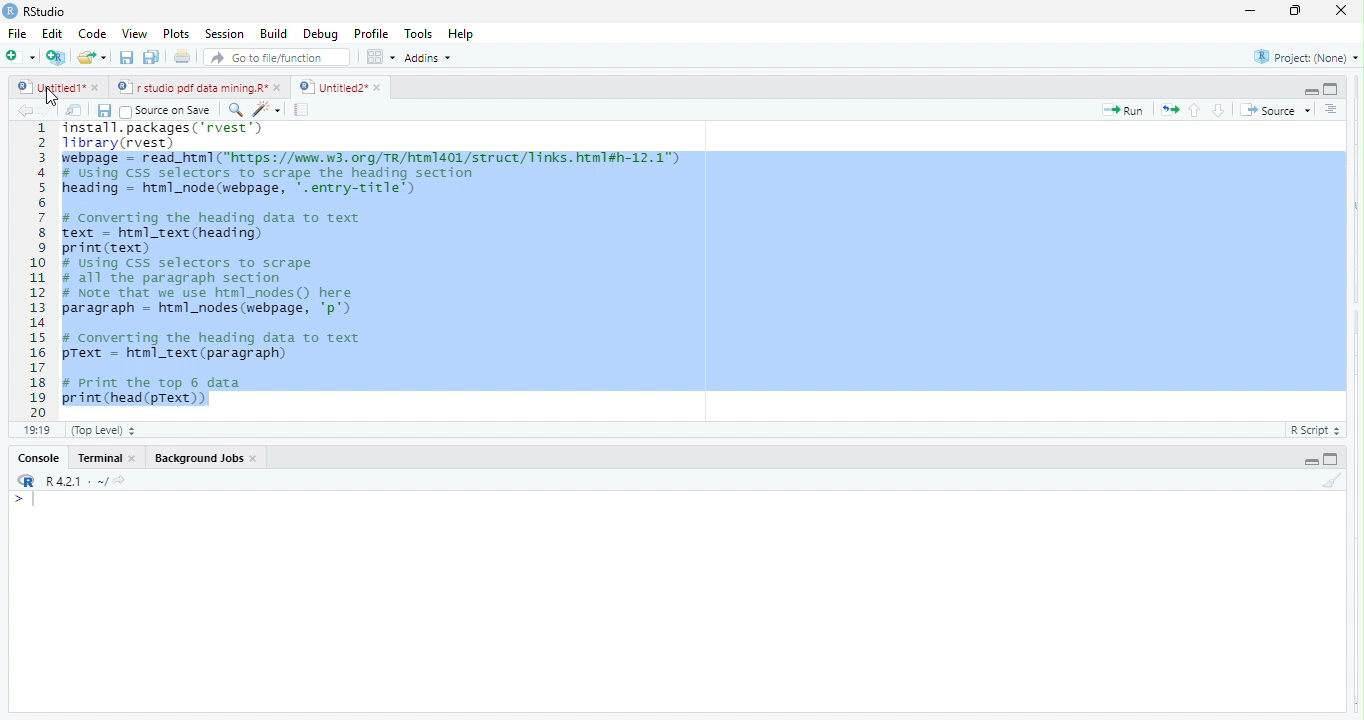 The height and width of the screenshot is (720, 1364). I want to click on Console, so click(38, 459).